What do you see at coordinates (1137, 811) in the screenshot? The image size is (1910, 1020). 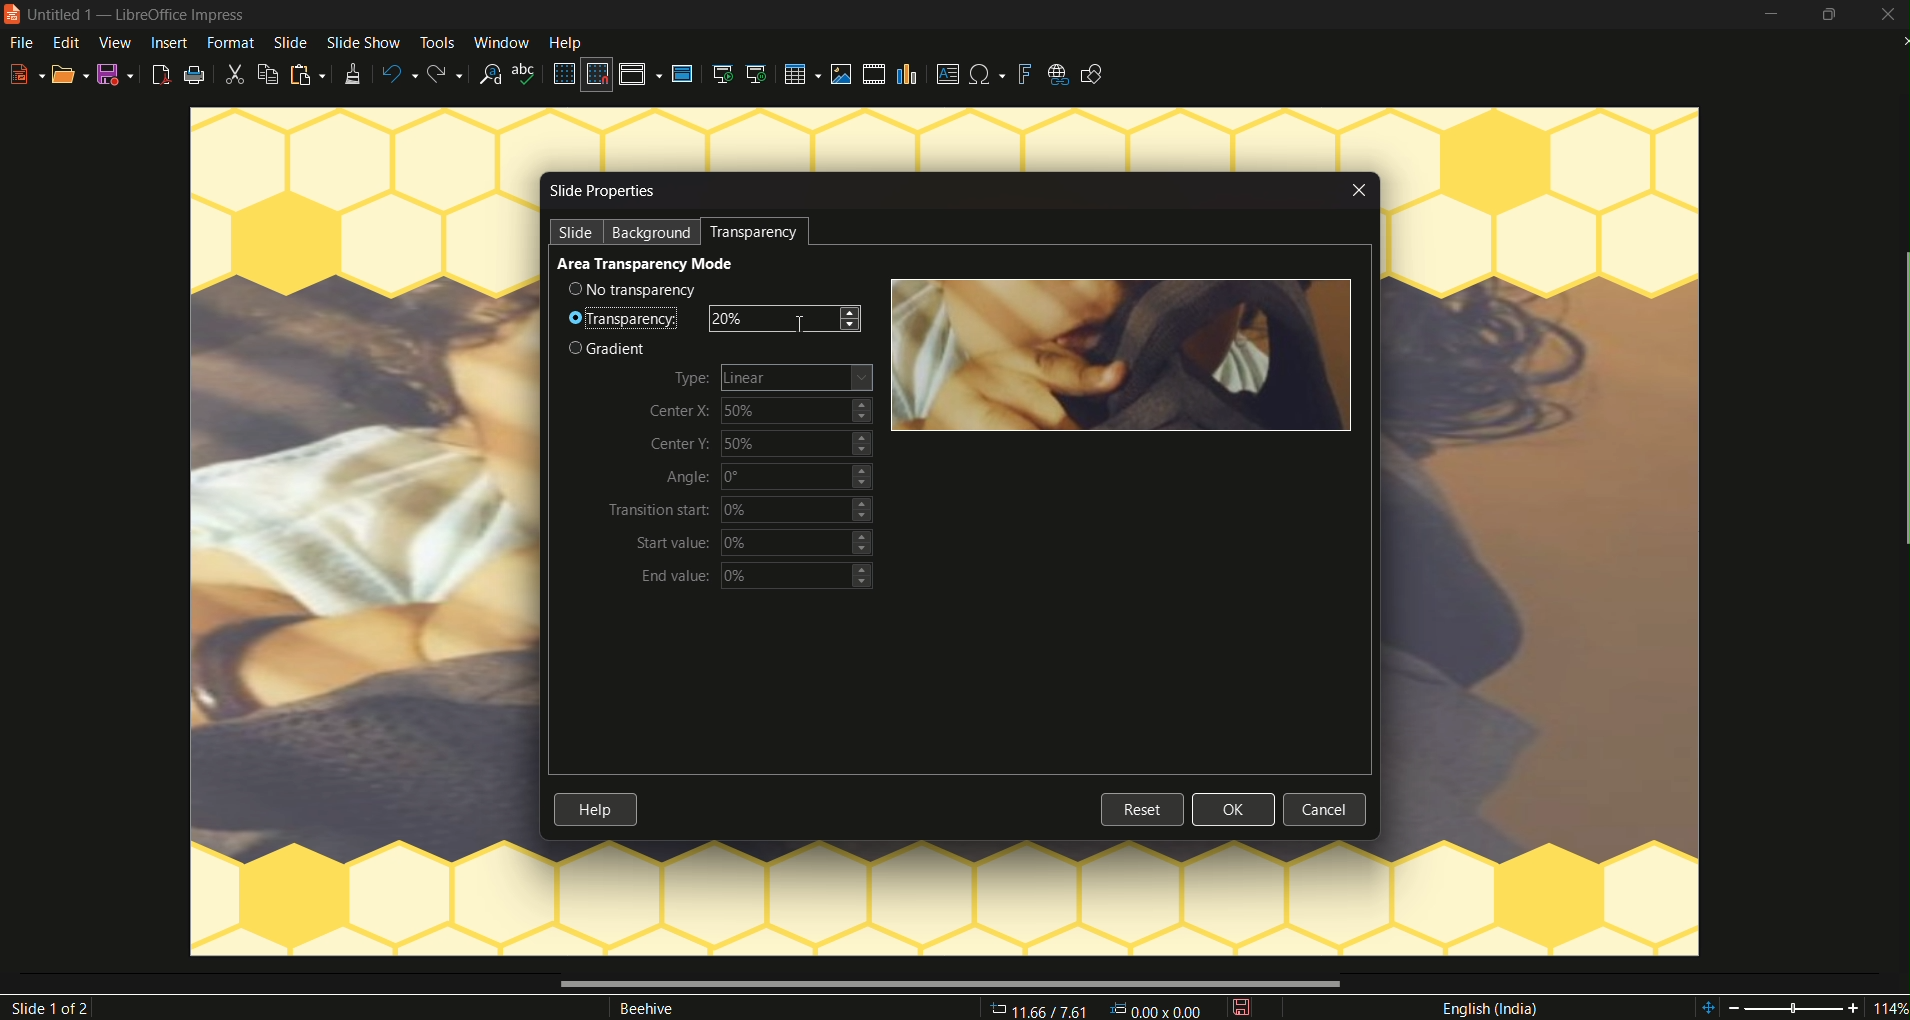 I see `reset` at bounding box center [1137, 811].